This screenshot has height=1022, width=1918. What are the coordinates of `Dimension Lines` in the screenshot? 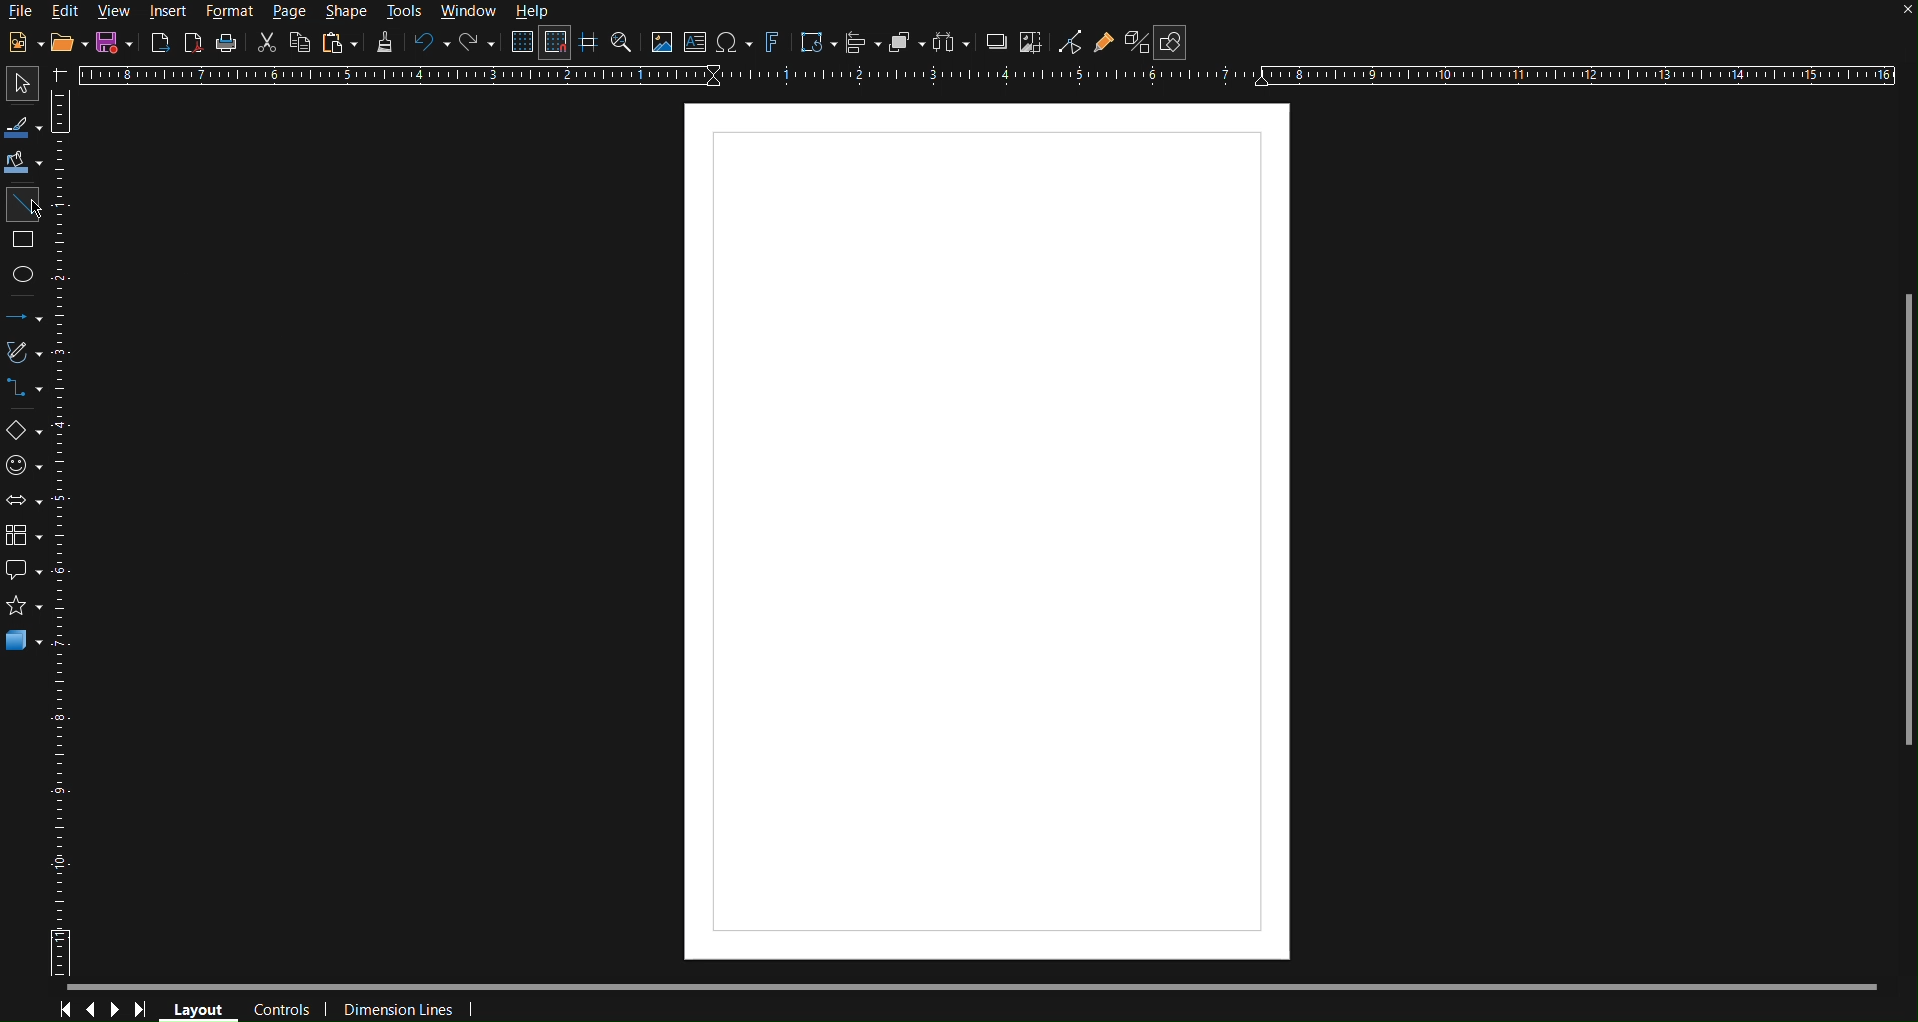 It's located at (400, 1008).